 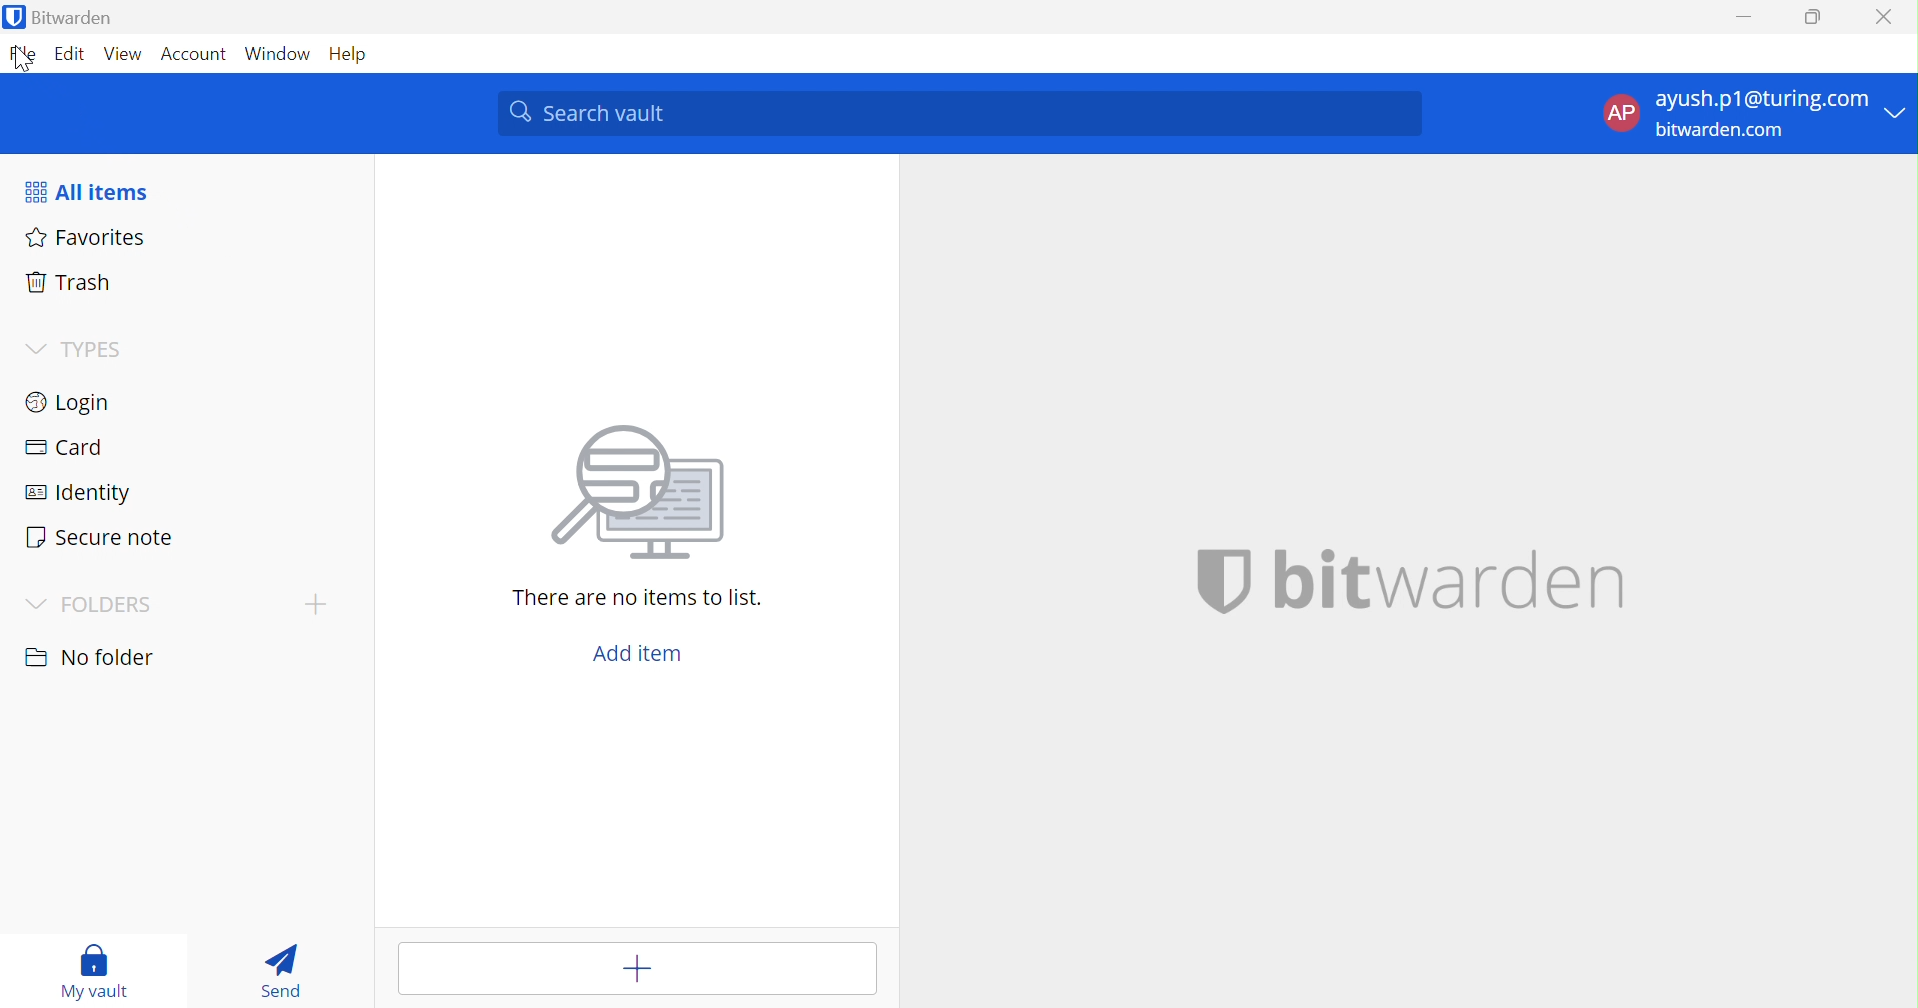 What do you see at coordinates (315, 604) in the screenshot?
I see `create folder` at bounding box center [315, 604].